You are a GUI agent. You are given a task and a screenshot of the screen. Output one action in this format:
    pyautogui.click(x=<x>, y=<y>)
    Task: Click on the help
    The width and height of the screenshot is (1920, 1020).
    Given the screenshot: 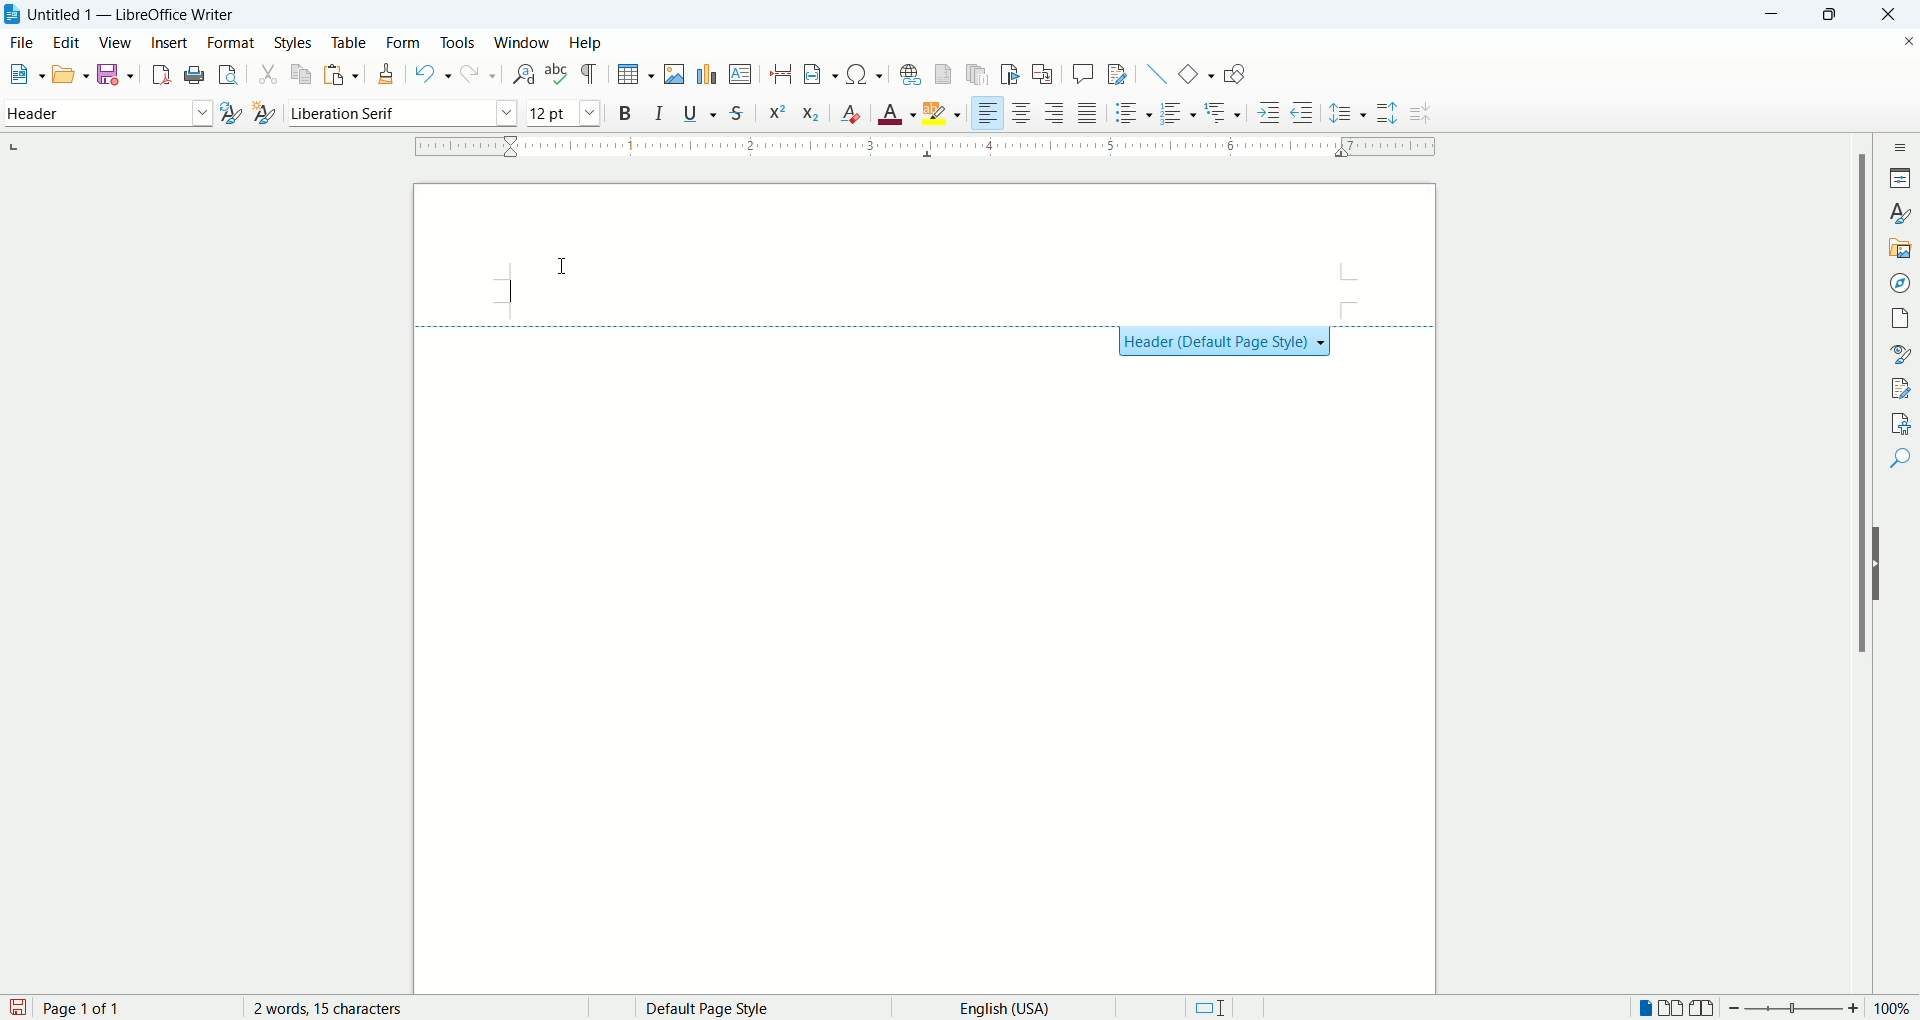 What is the action you would take?
    pyautogui.click(x=587, y=44)
    